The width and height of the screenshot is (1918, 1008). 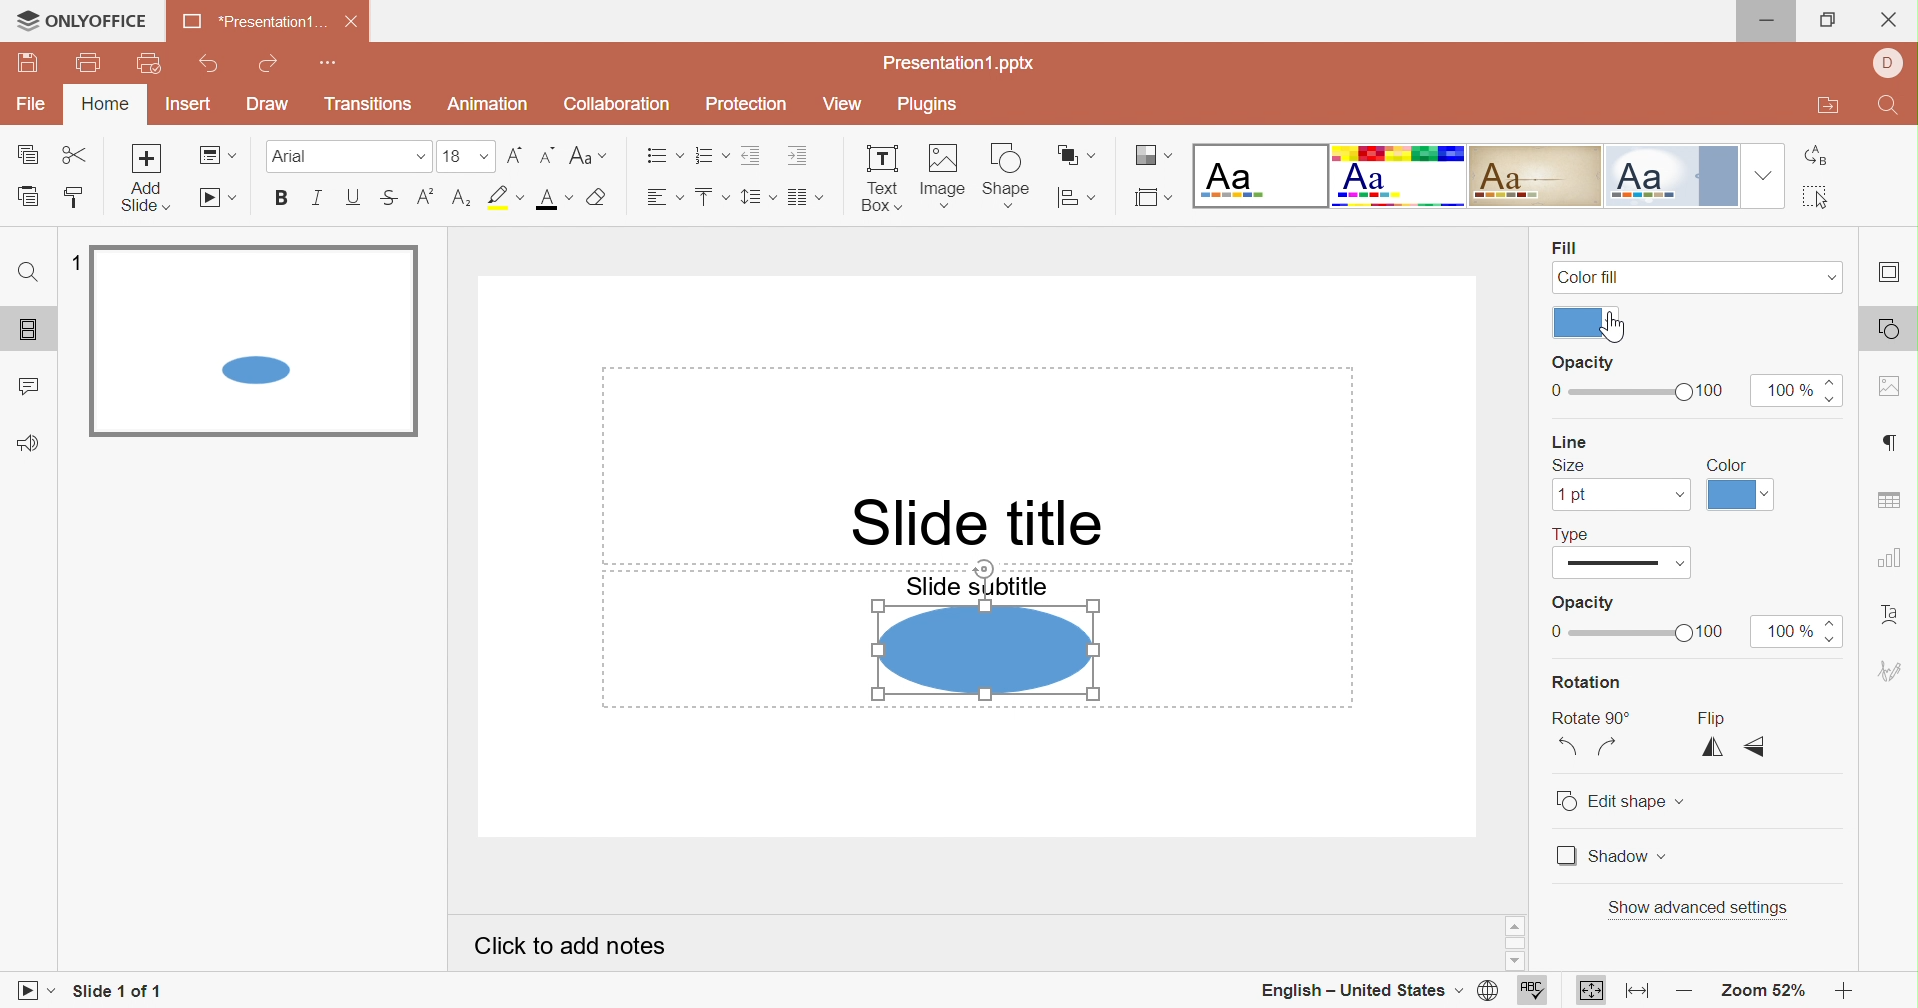 What do you see at coordinates (600, 198) in the screenshot?
I see `Clear style` at bounding box center [600, 198].